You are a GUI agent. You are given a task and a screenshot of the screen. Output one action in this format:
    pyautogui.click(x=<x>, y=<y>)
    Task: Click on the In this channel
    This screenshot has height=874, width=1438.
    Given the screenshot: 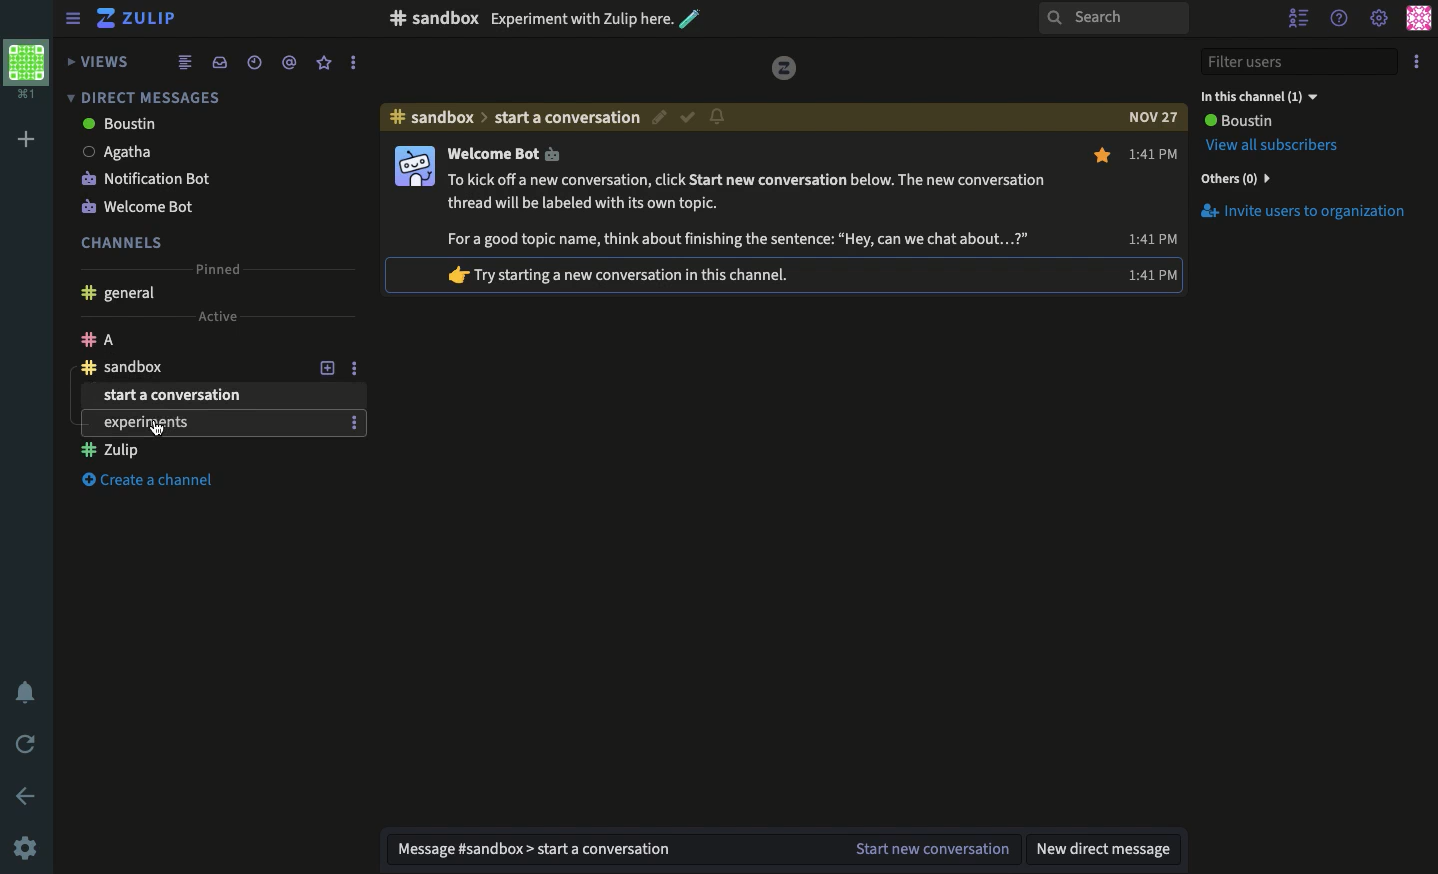 What is the action you would take?
    pyautogui.click(x=1259, y=96)
    